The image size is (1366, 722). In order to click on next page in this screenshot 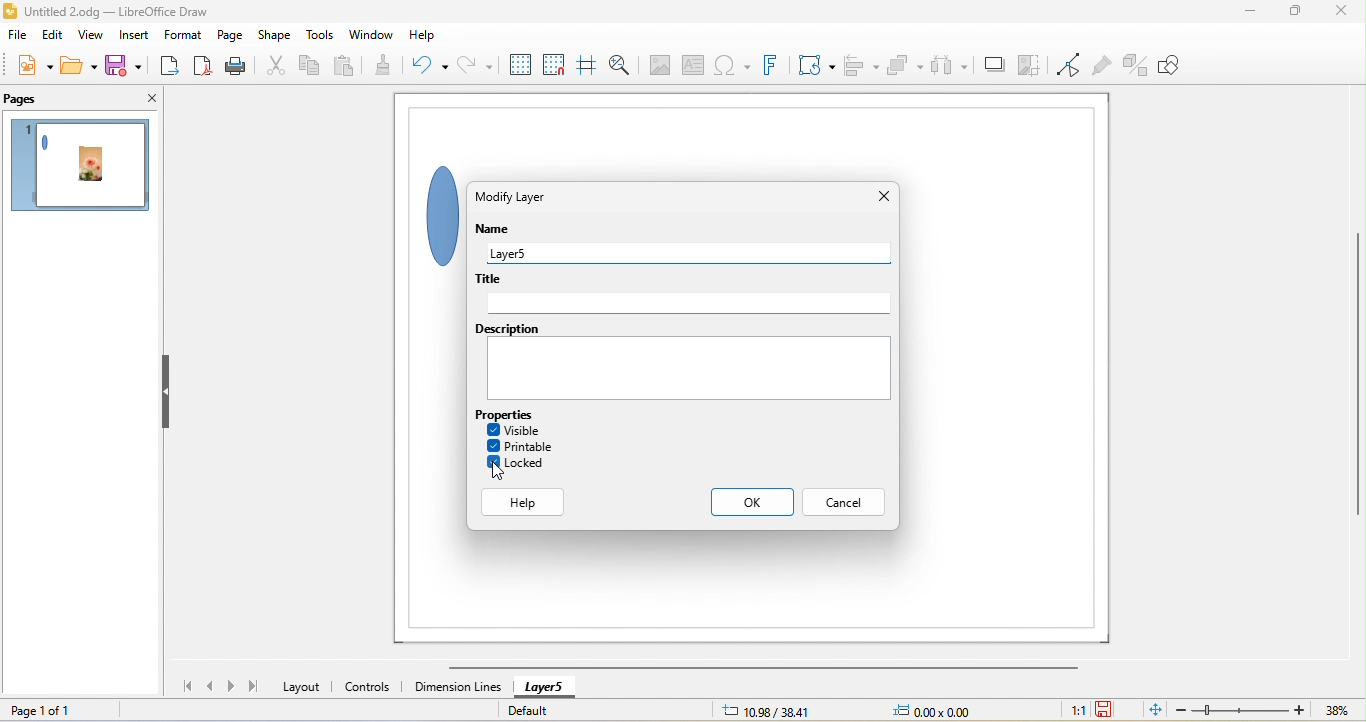, I will do `click(234, 686)`.